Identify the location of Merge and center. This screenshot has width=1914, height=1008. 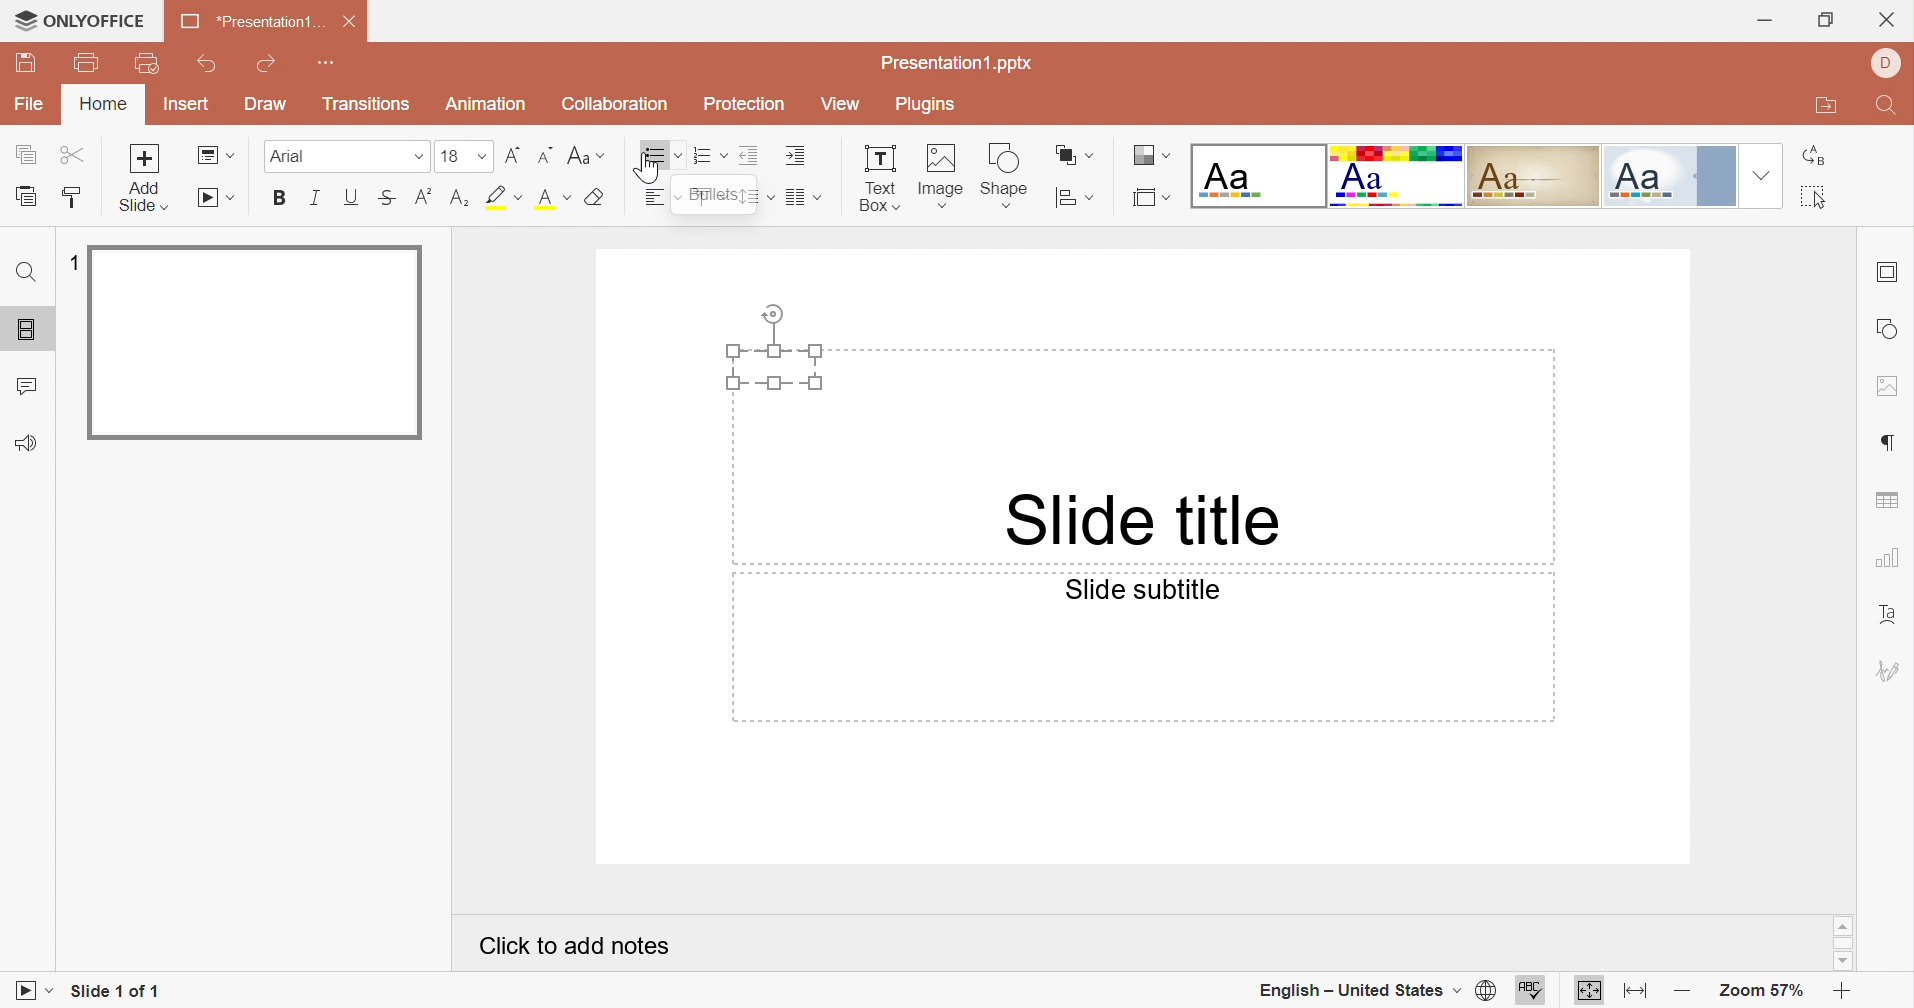
(796, 197).